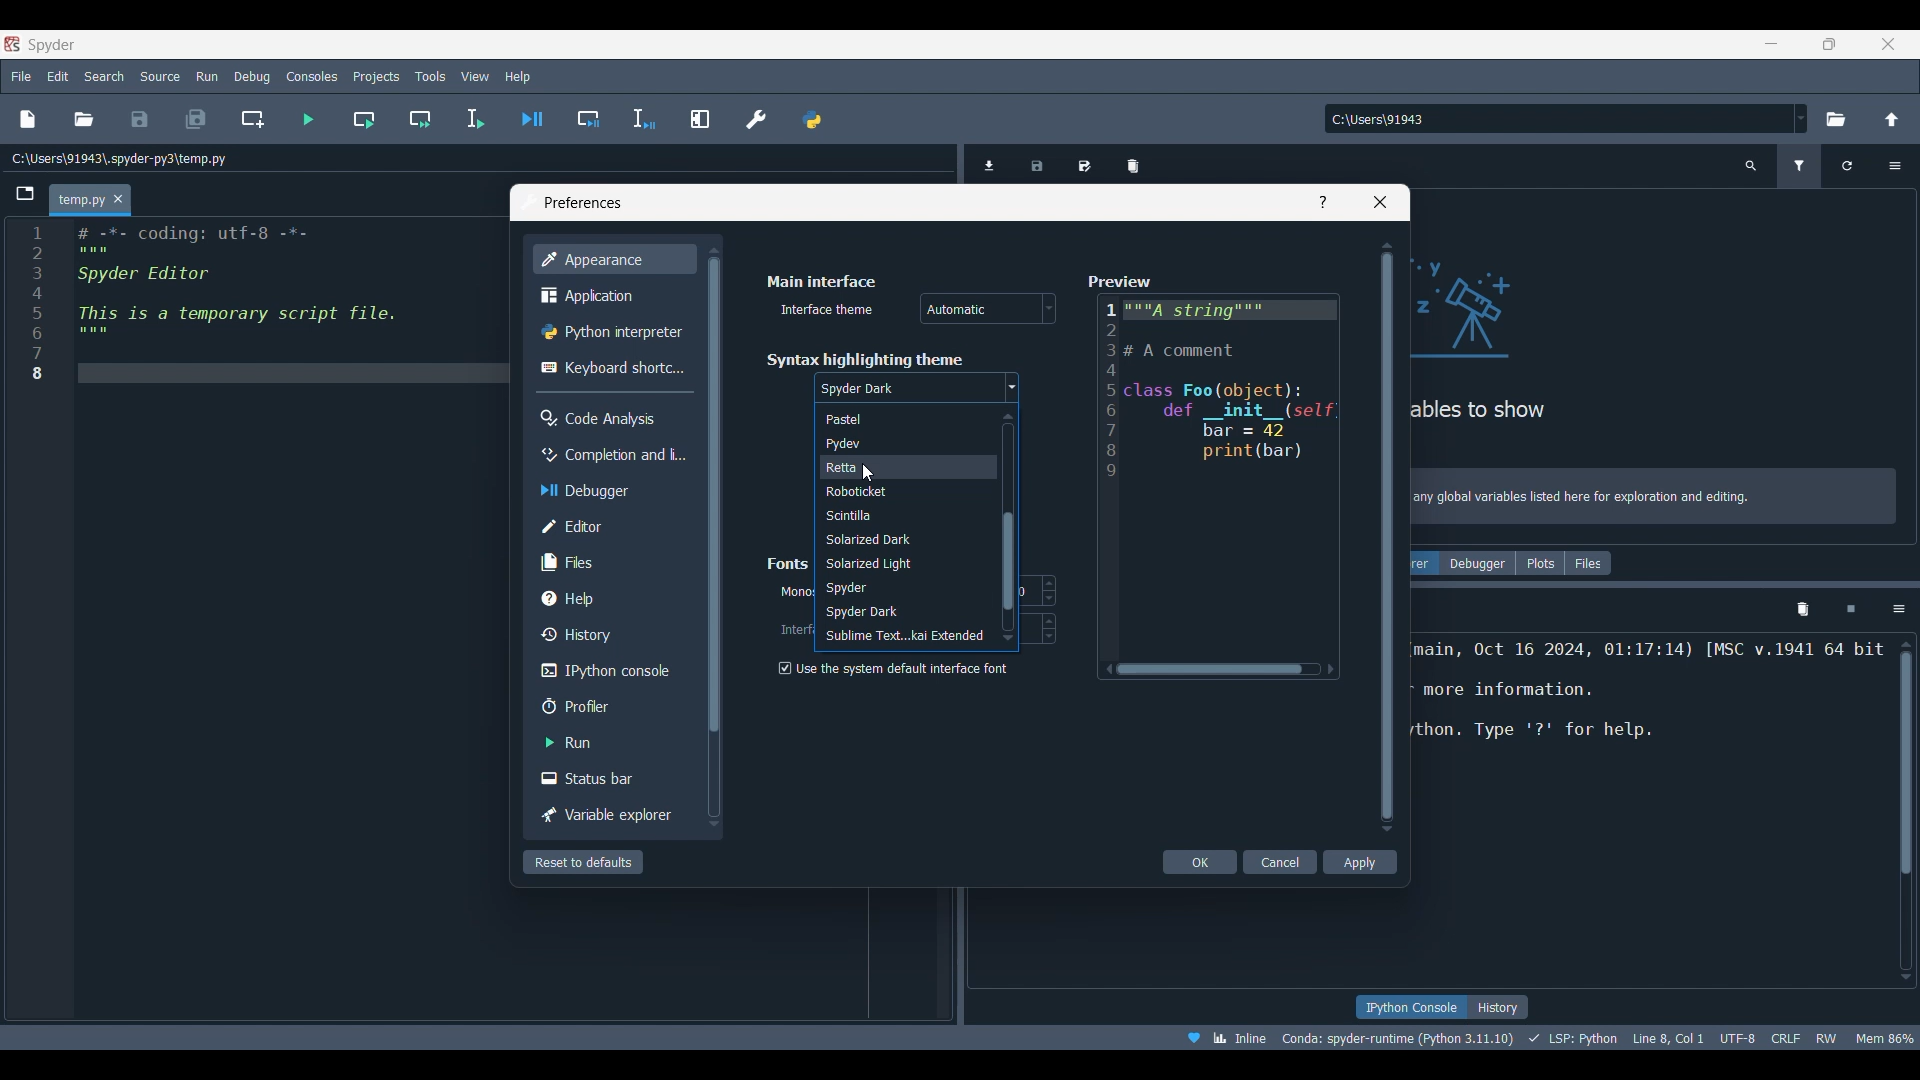 The image size is (1920, 1080). What do you see at coordinates (610, 454) in the screenshot?
I see `Completion and linting` at bounding box center [610, 454].